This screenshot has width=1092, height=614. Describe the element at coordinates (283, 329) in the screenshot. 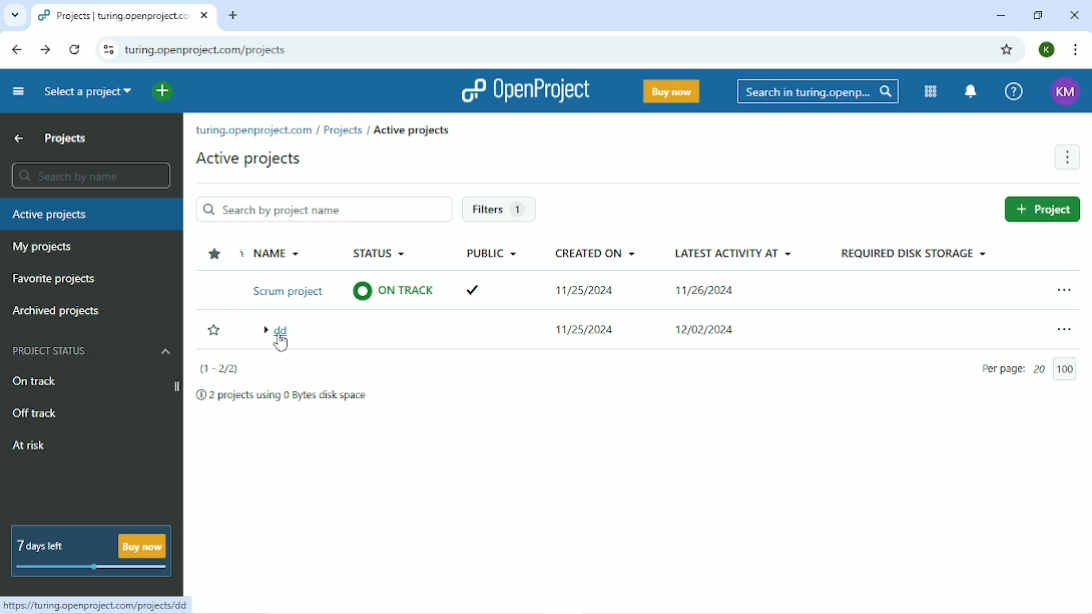

I see `dd` at that location.